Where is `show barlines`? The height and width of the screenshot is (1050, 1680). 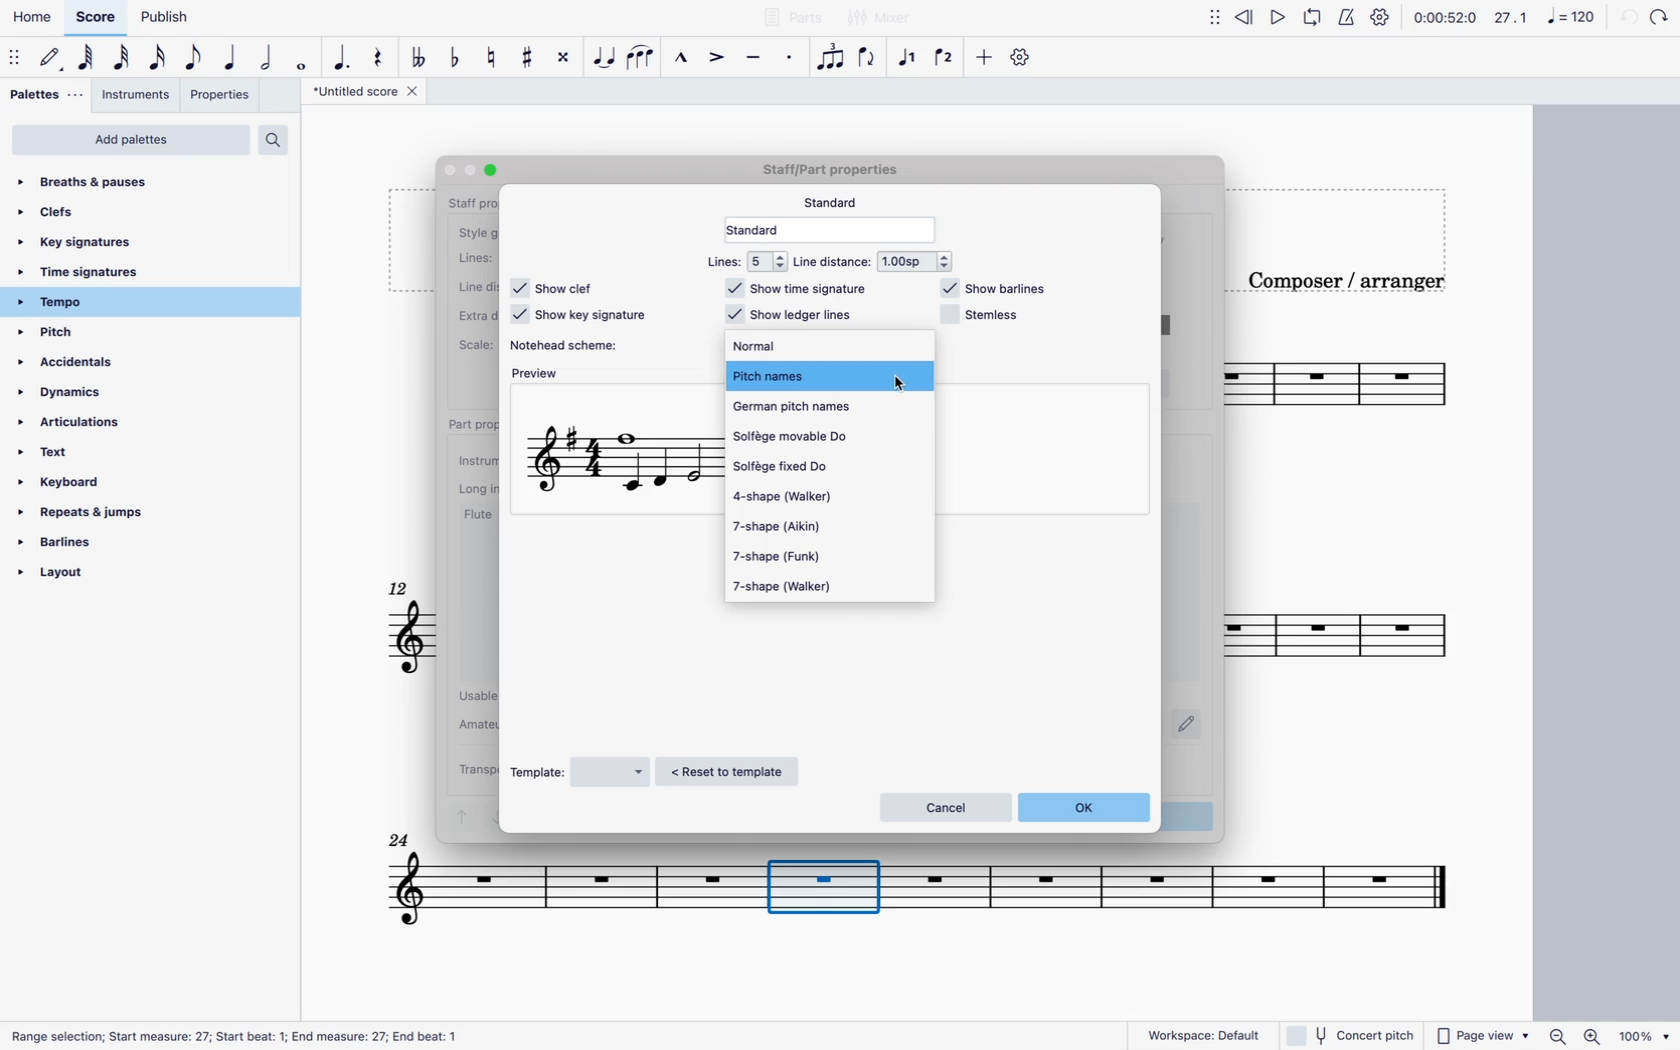 show barlines is located at coordinates (995, 289).